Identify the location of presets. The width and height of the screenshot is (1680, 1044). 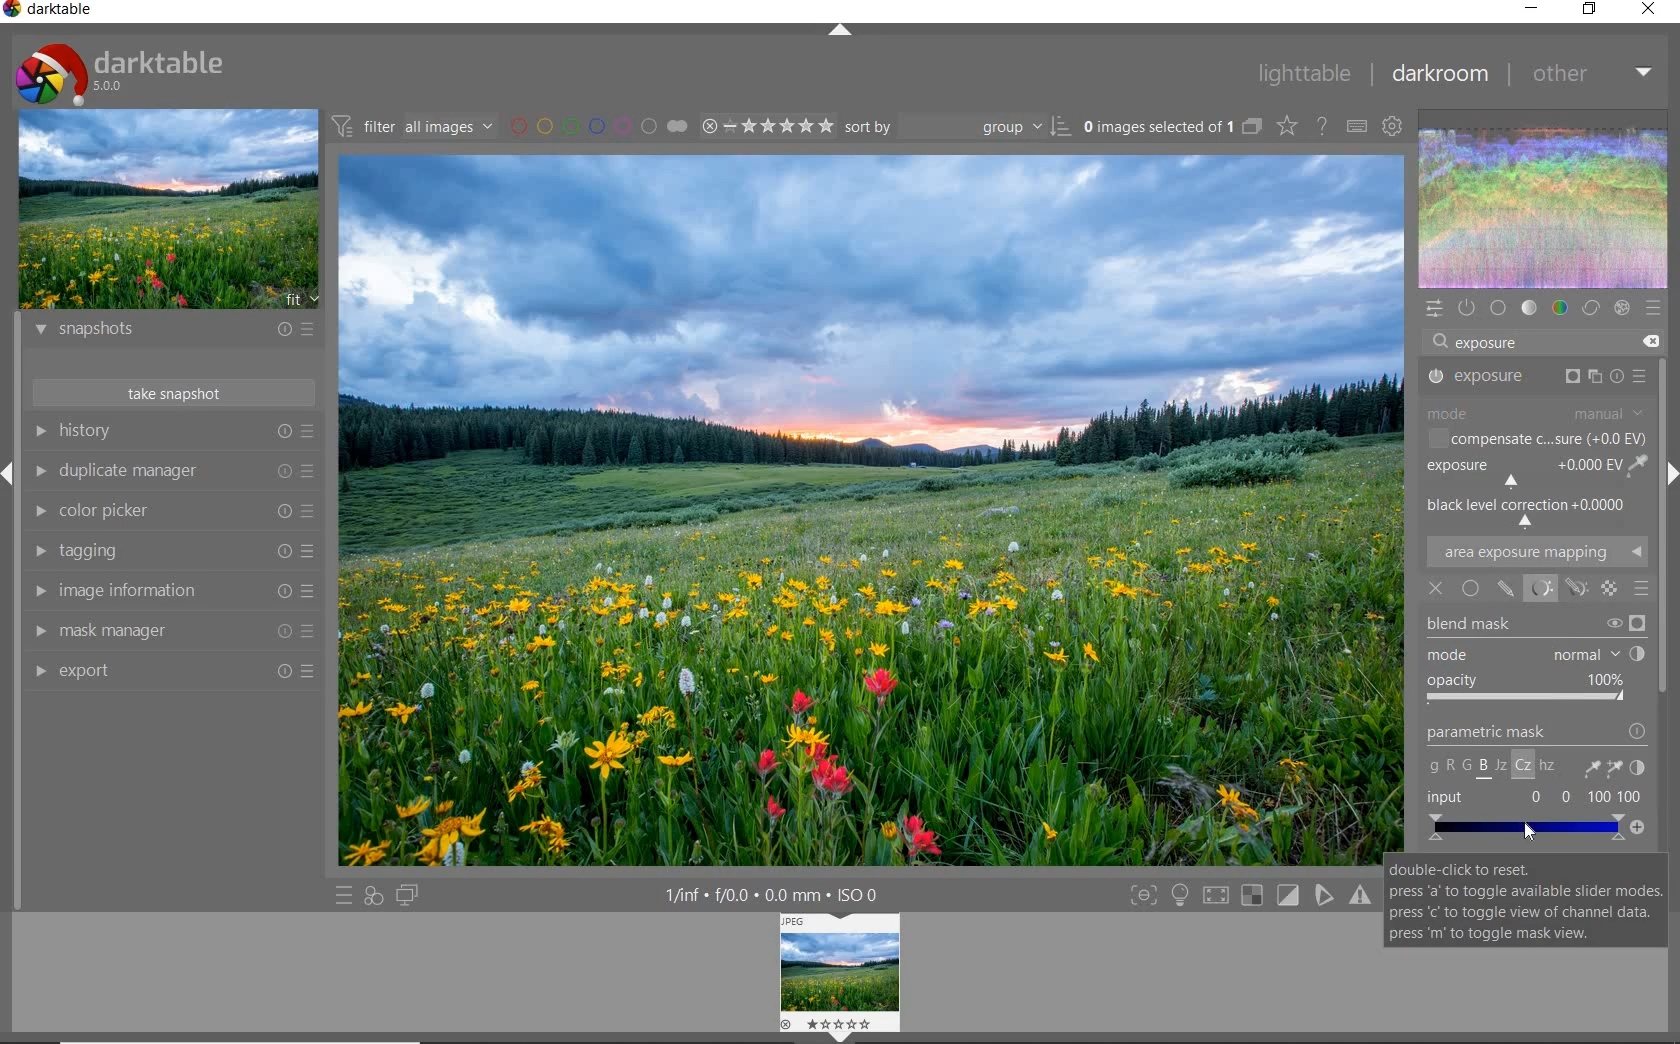
(1654, 309).